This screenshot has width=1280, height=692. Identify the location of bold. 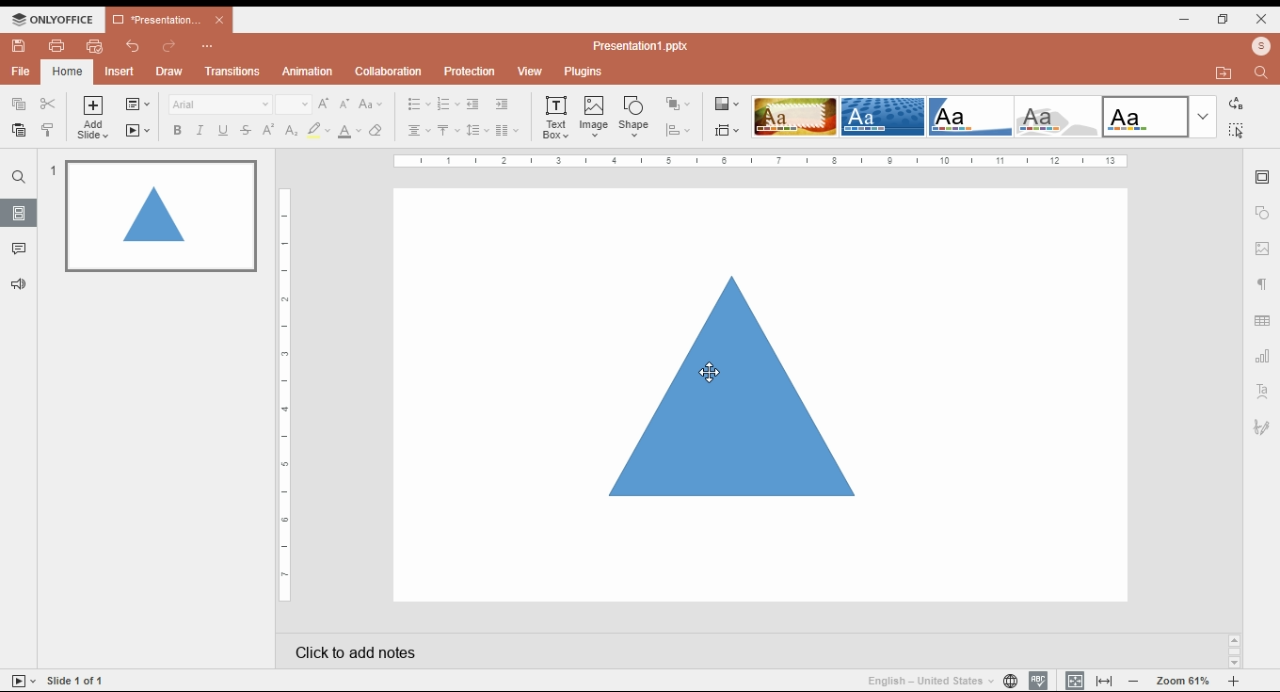
(178, 130).